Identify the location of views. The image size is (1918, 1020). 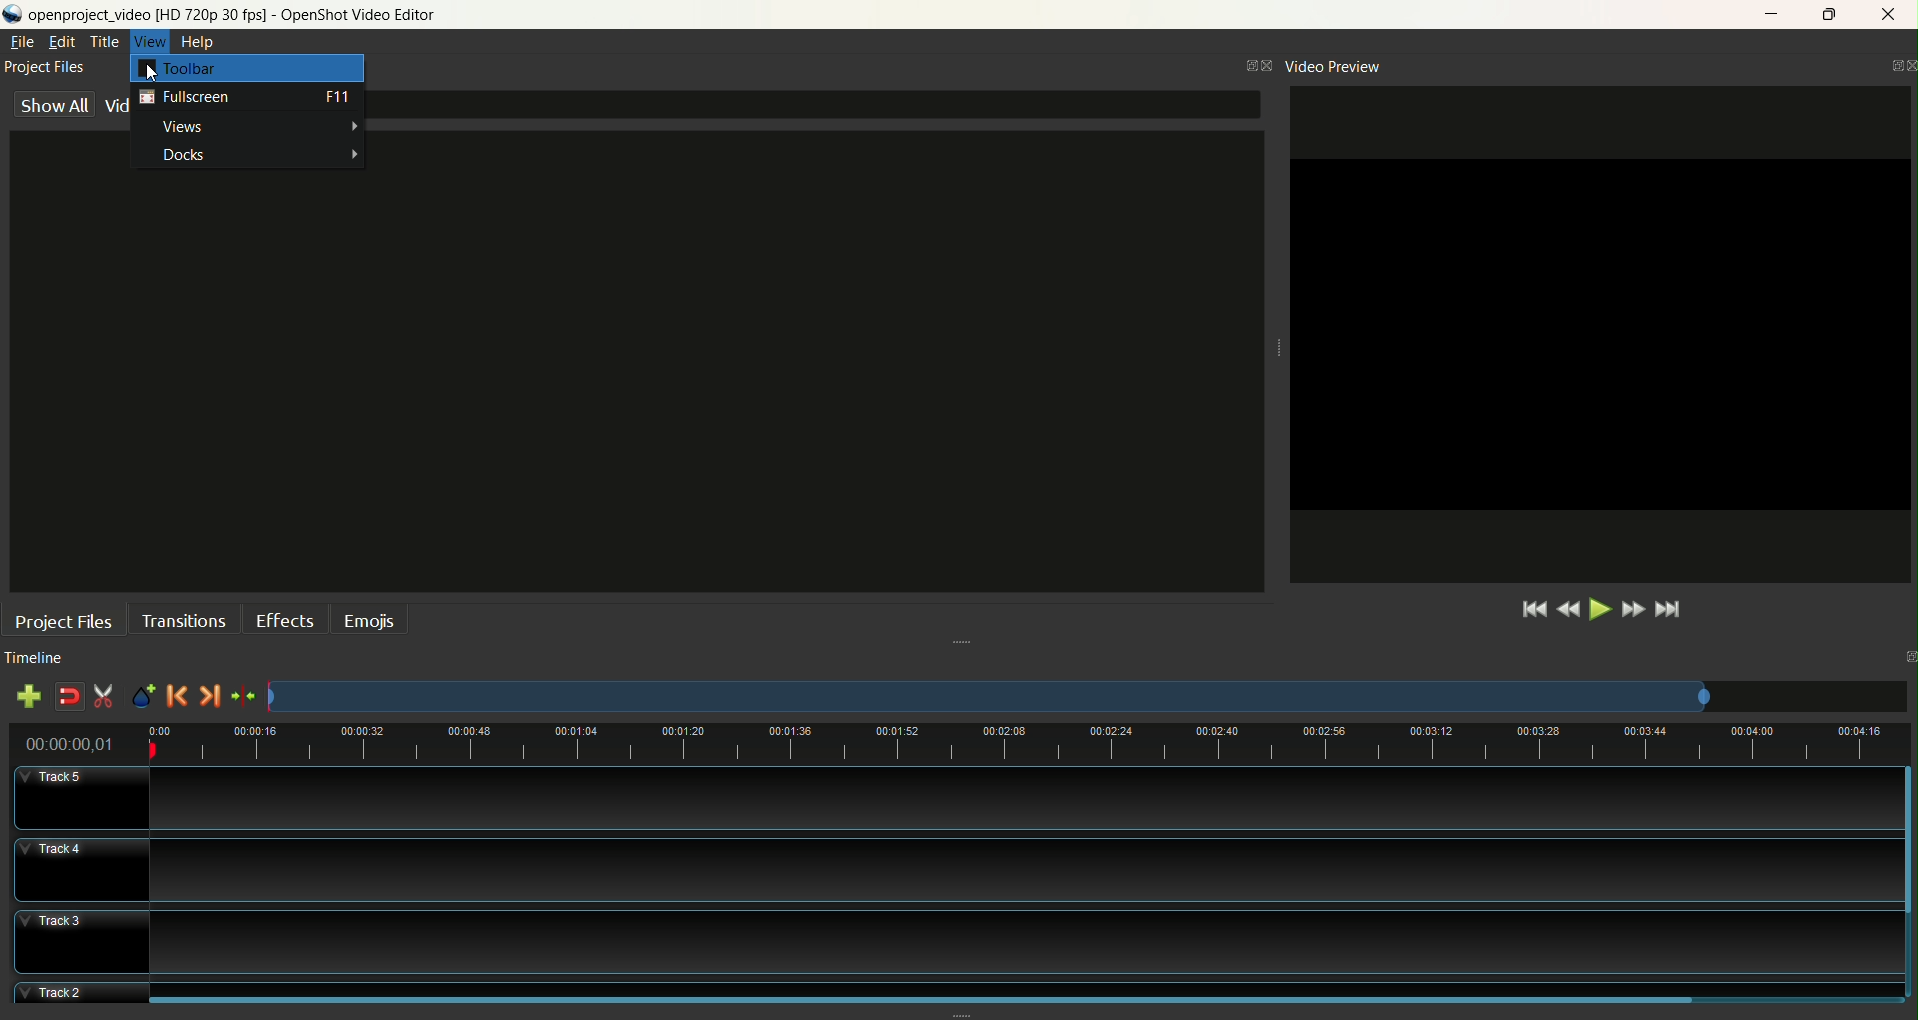
(249, 130).